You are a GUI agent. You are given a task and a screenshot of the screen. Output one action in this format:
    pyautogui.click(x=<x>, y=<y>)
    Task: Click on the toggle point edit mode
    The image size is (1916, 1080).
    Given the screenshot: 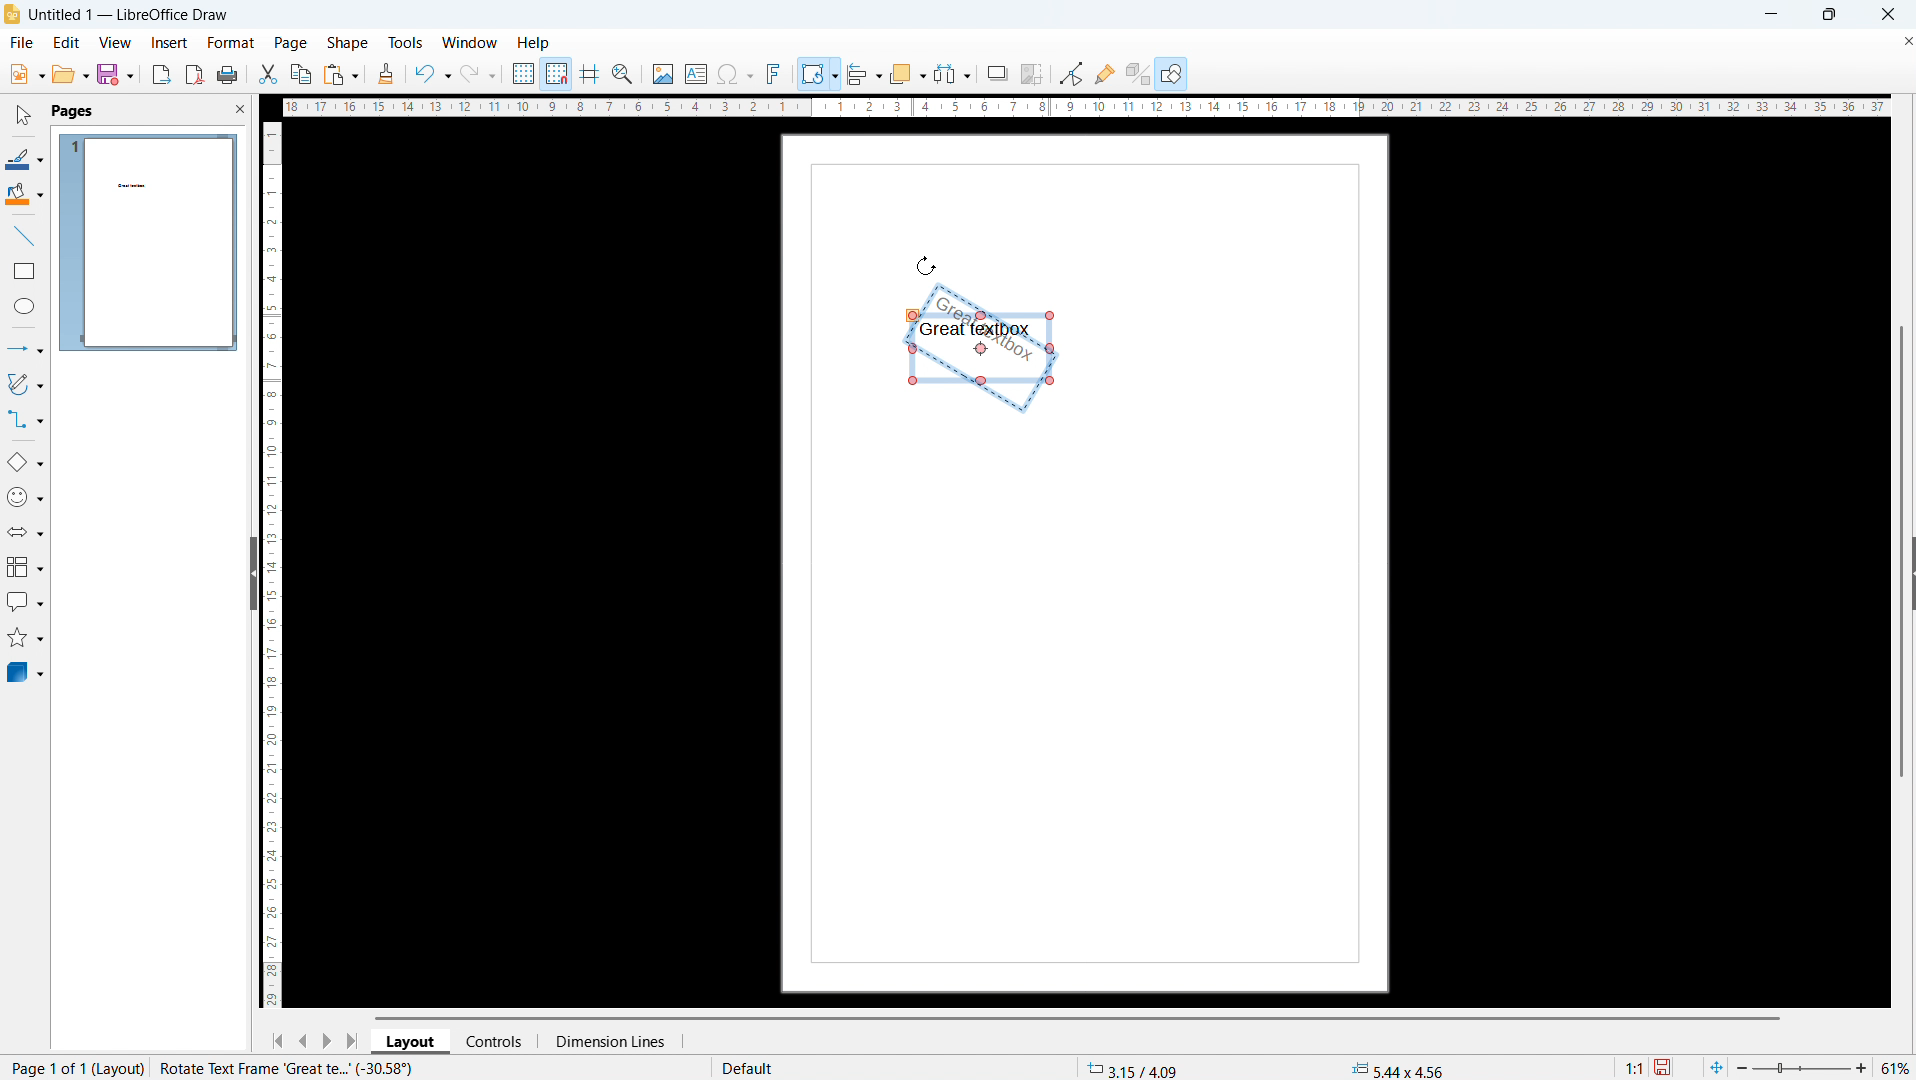 What is the action you would take?
    pyautogui.click(x=1072, y=73)
    